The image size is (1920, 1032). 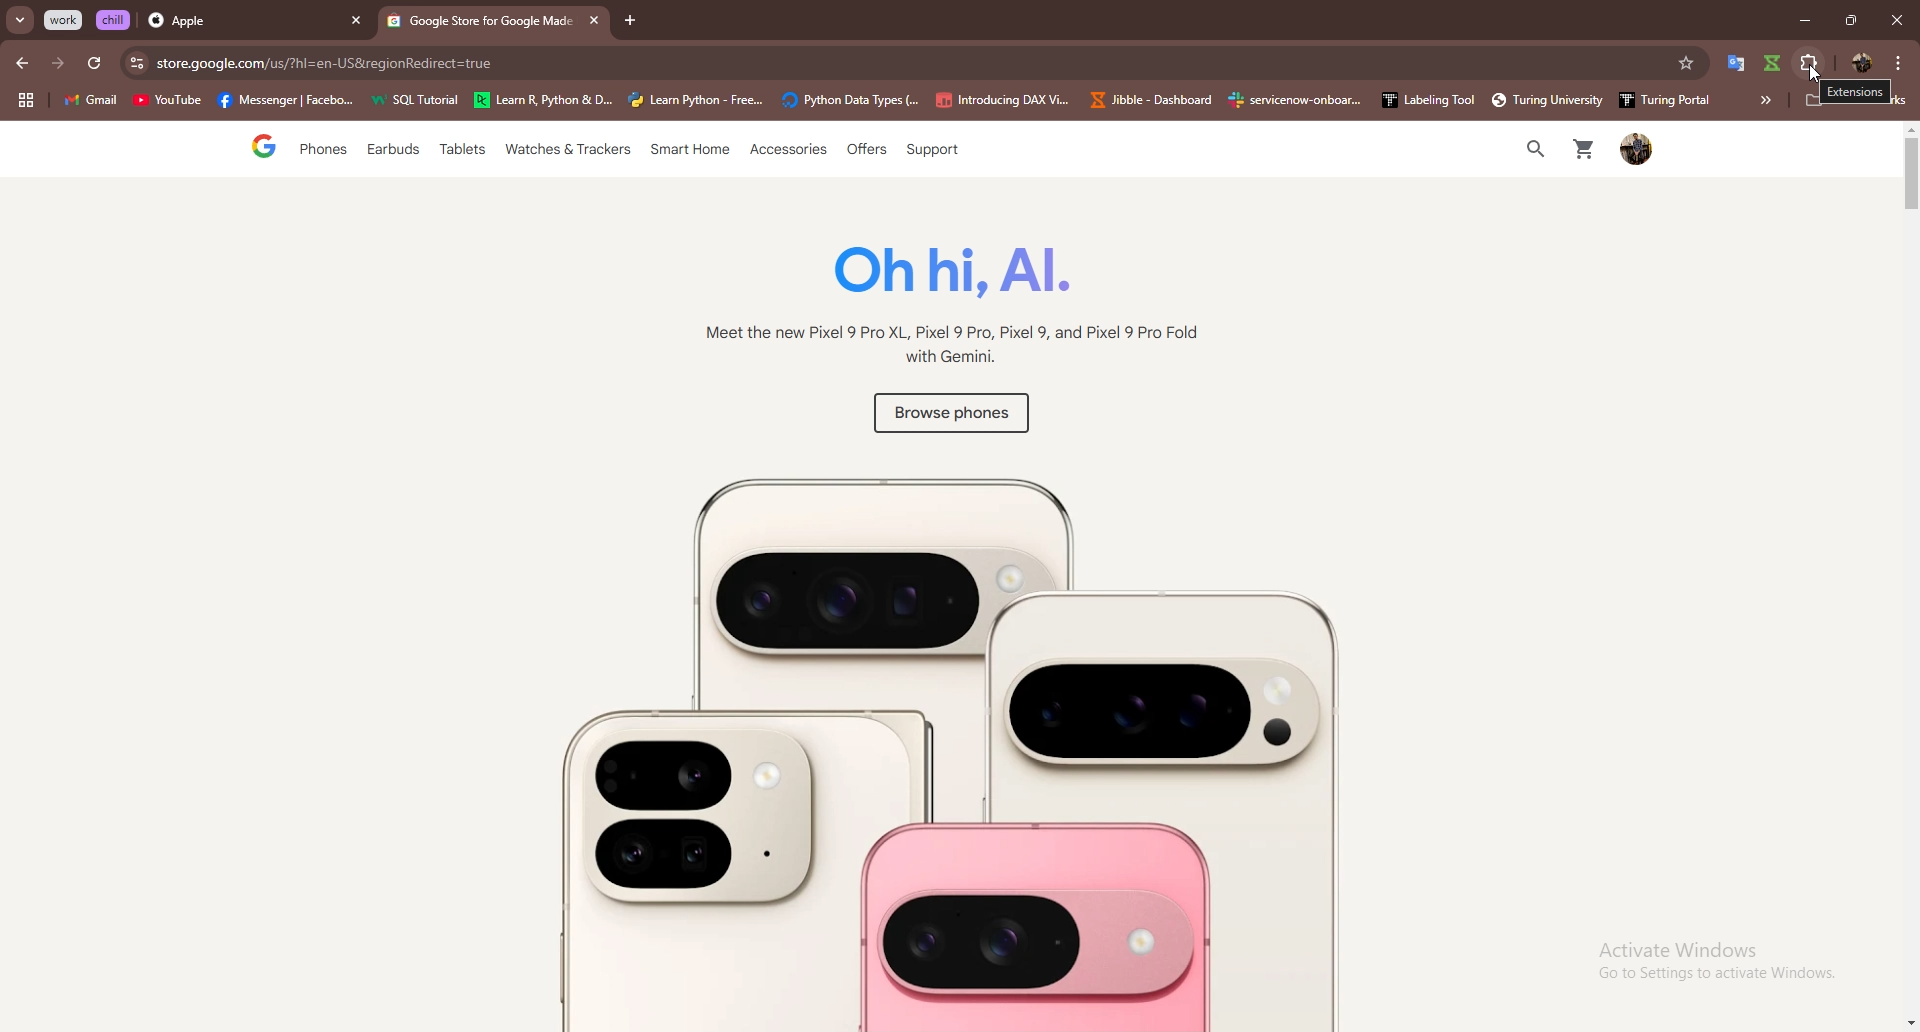 What do you see at coordinates (395, 154) in the screenshot?
I see `Earbuds` at bounding box center [395, 154].